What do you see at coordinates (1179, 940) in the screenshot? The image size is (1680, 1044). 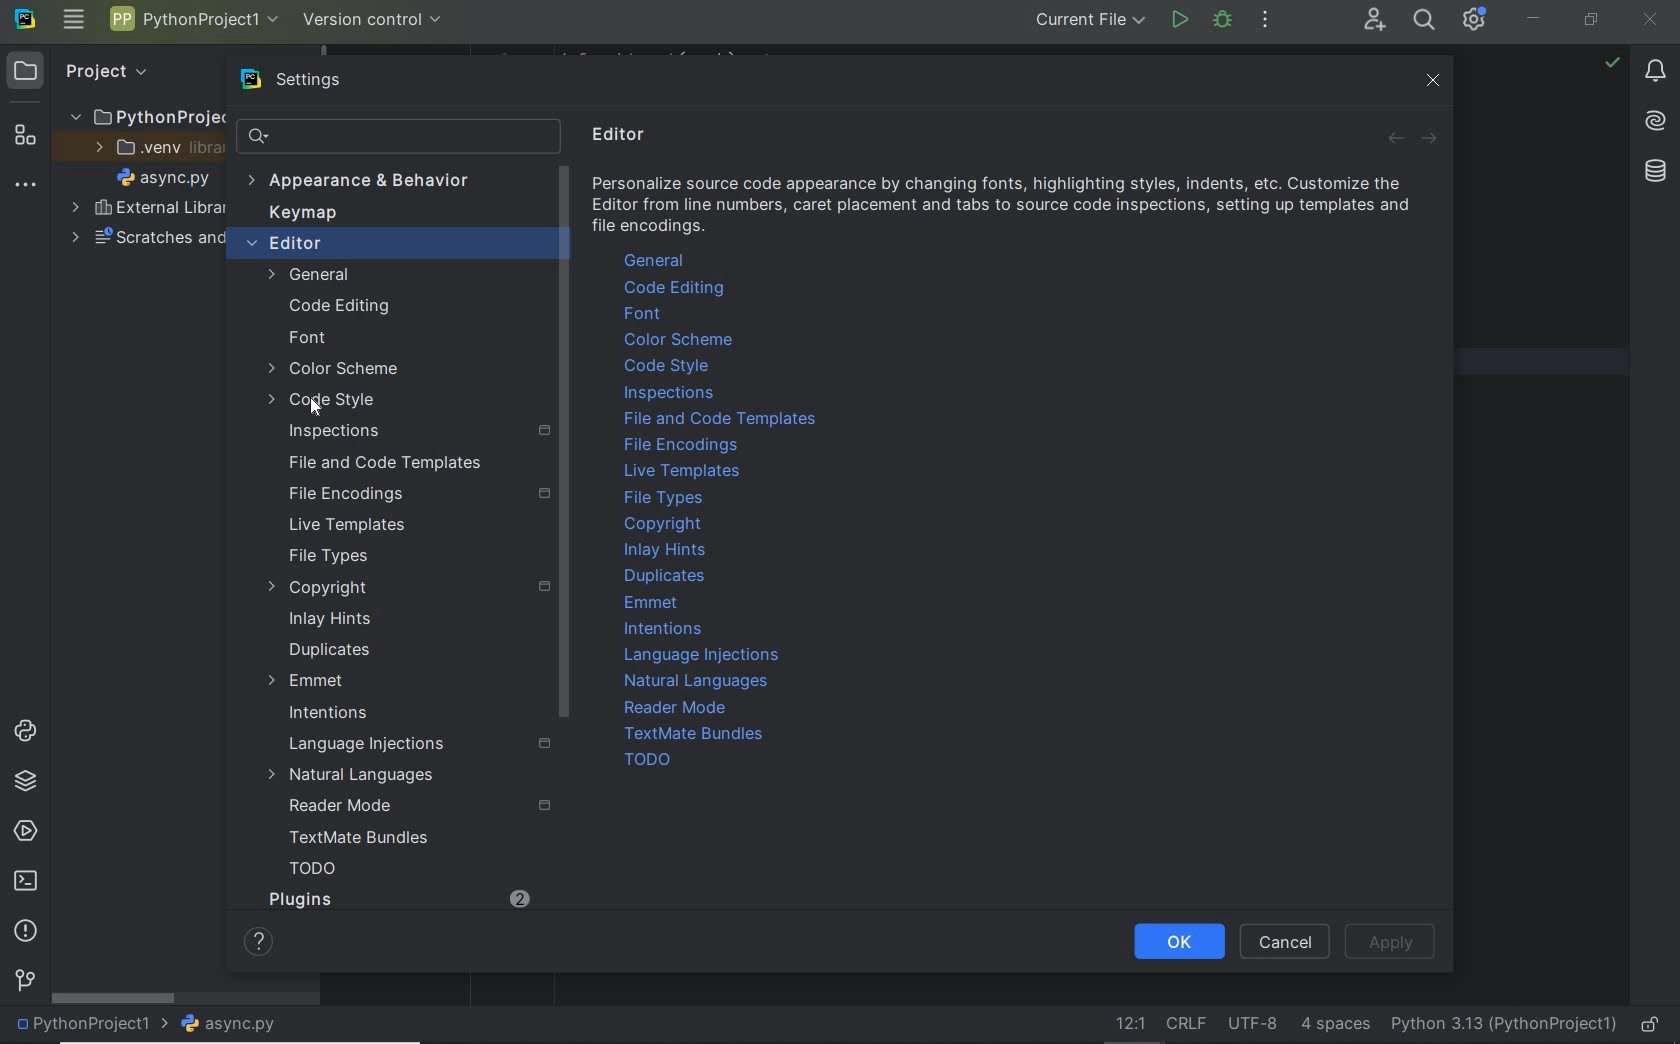 I see `OK` at bounding box center [1179, 940].